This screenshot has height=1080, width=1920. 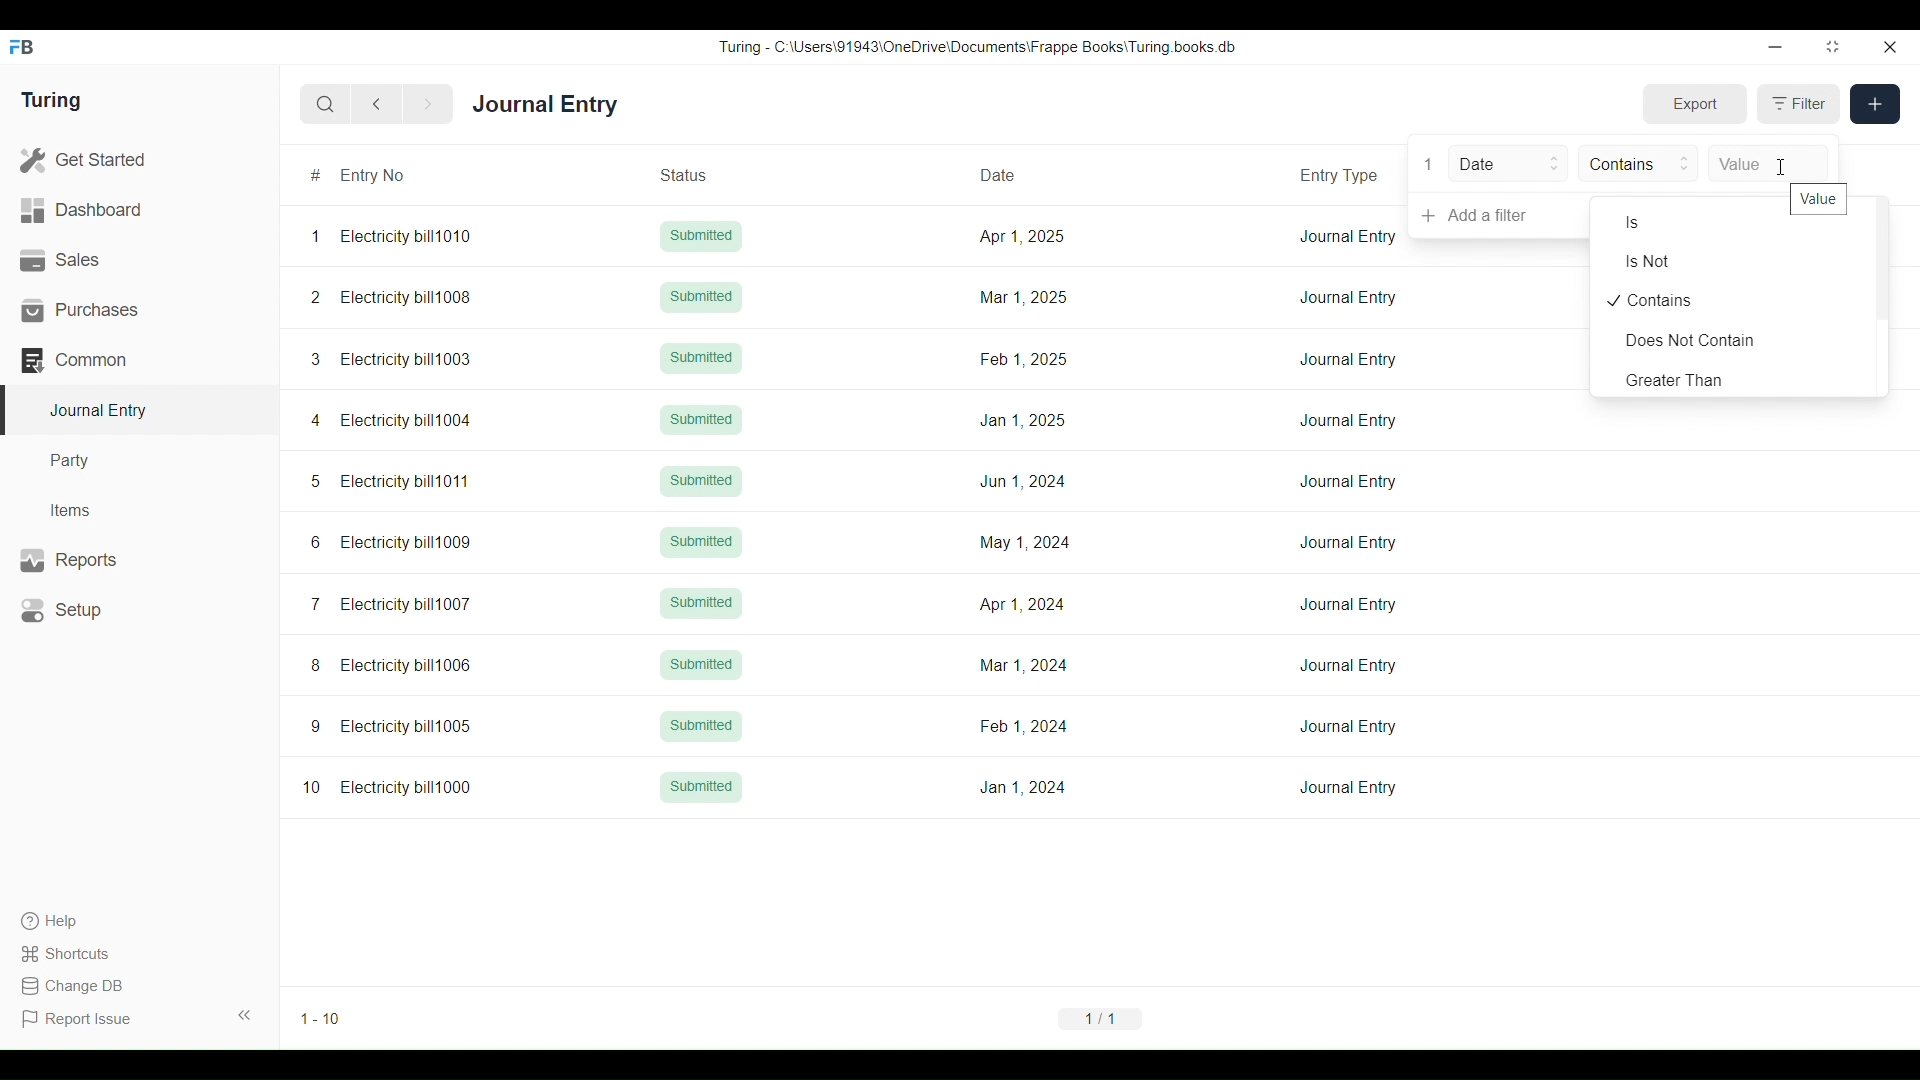 What do you see at coordinates (1021, 604) in the screenshot?
I see `Apr 1, 2024` at bounding box center [1021, 604].